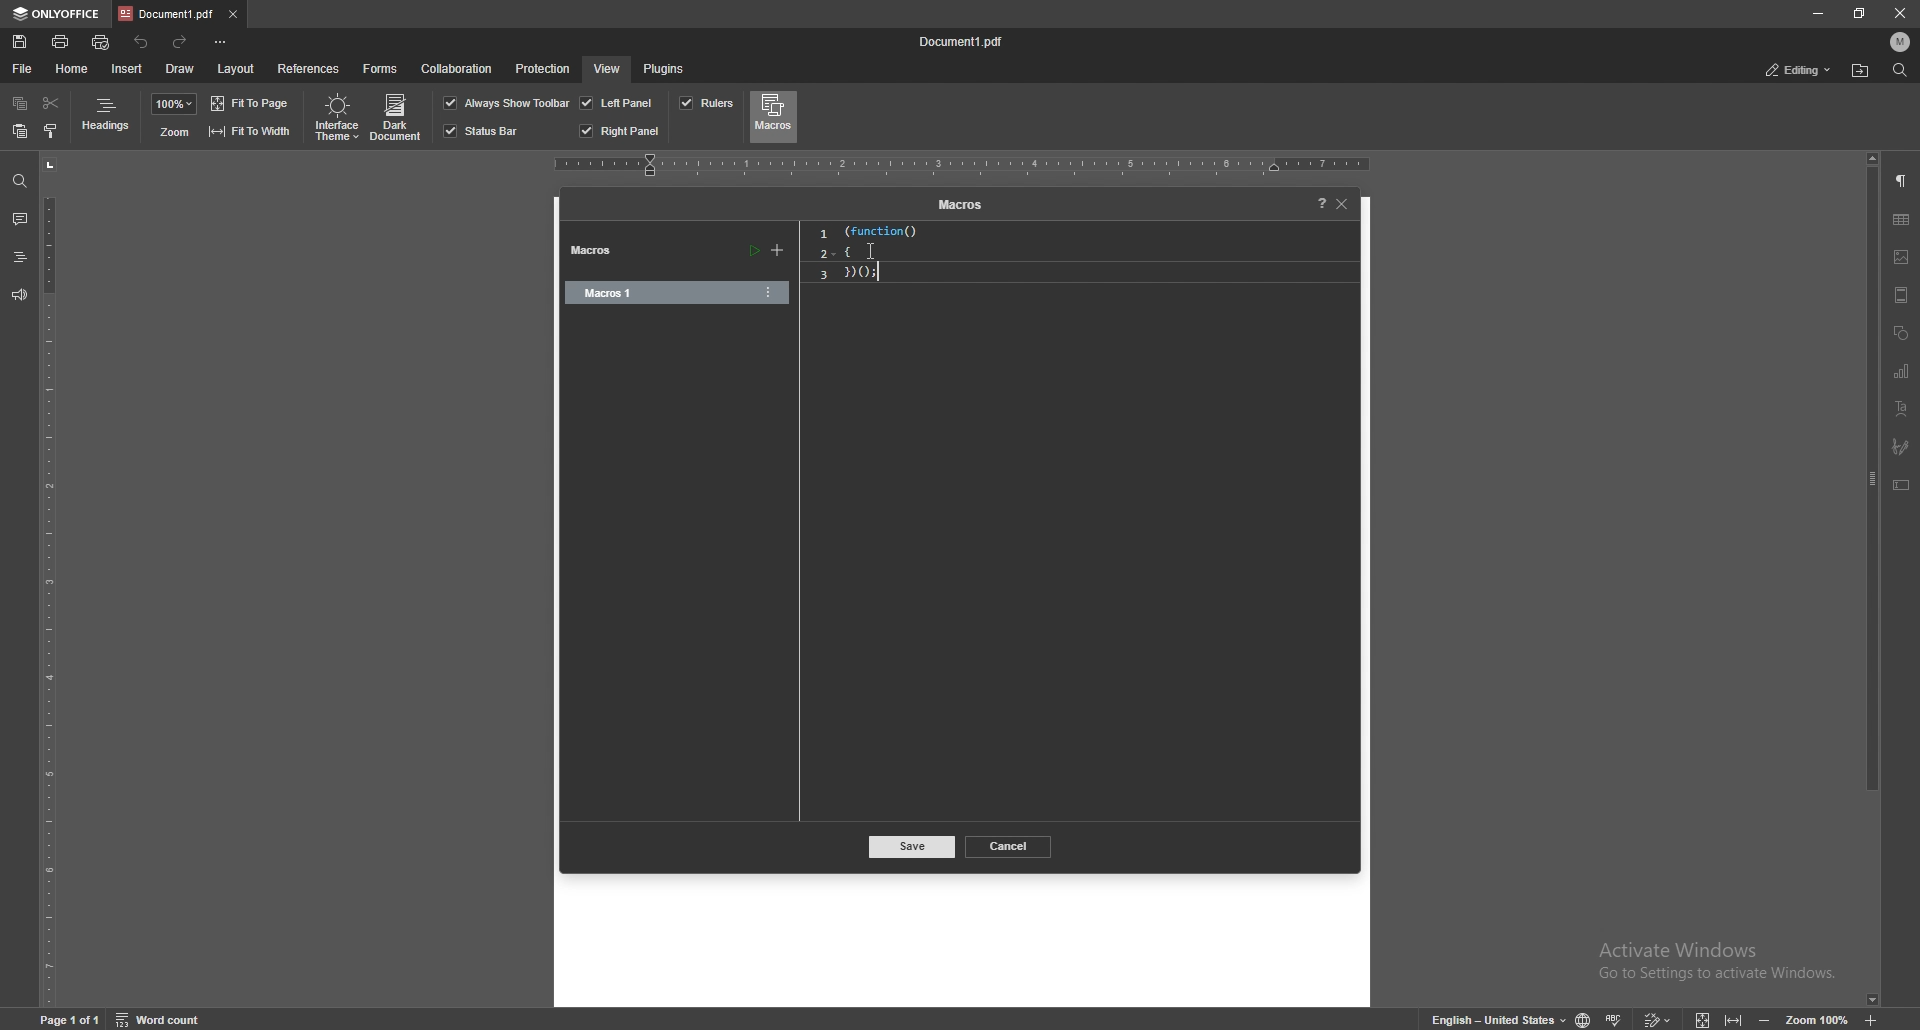  I want to click on macros, so click(773, 116).